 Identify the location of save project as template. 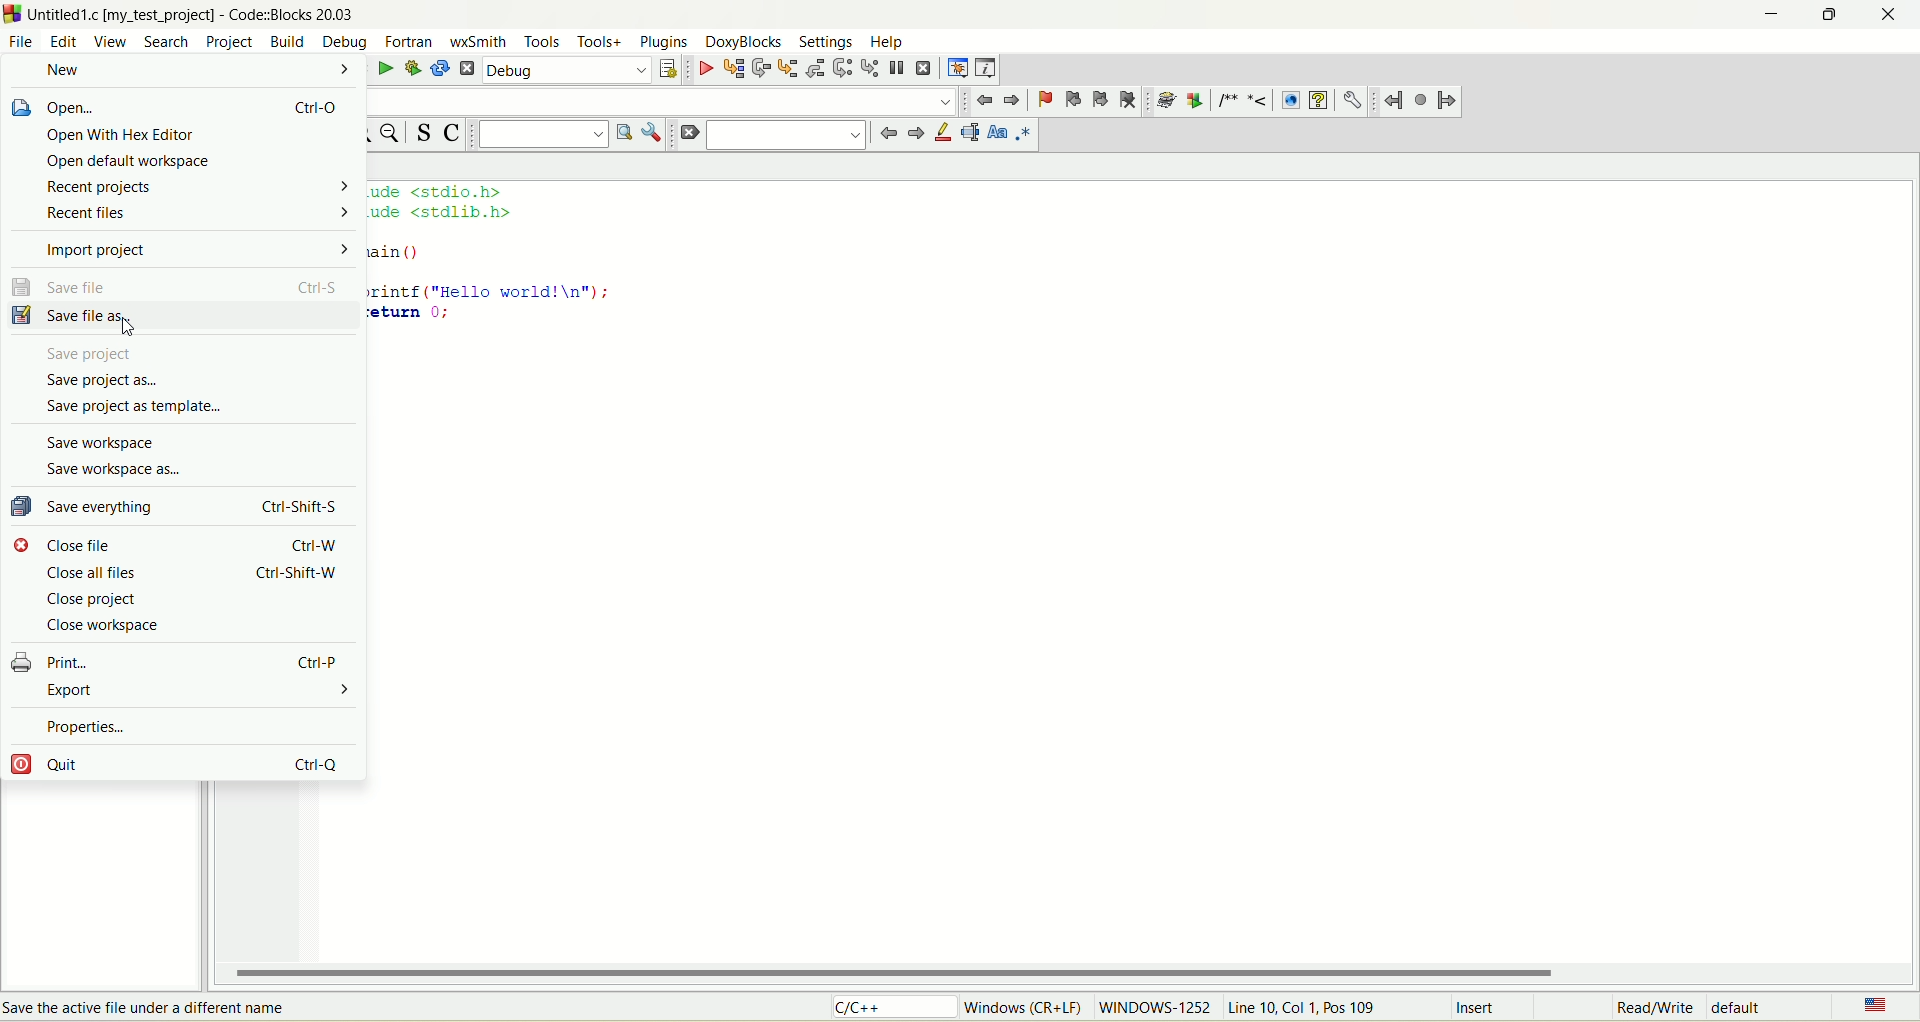
(134, 410).